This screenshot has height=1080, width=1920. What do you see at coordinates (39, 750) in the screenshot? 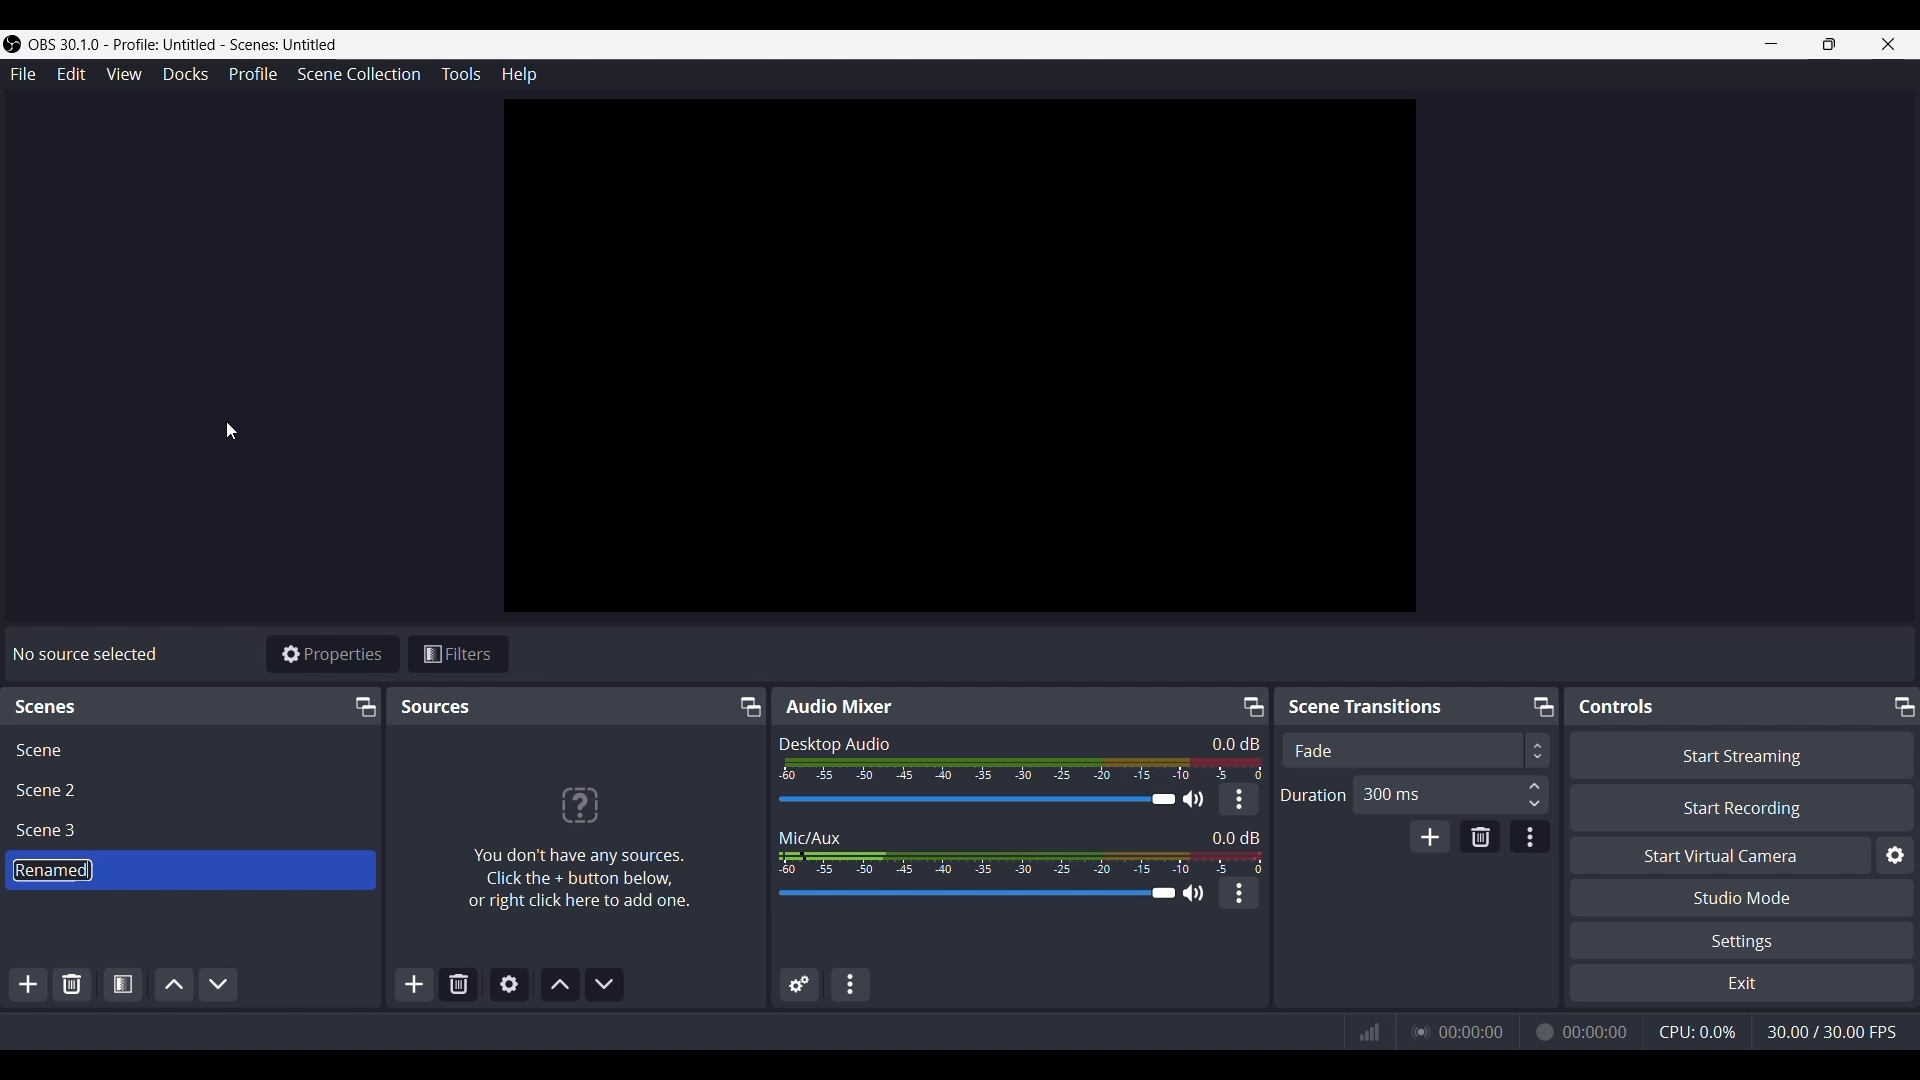
I see `Scene` at bounding box center [39, 750].